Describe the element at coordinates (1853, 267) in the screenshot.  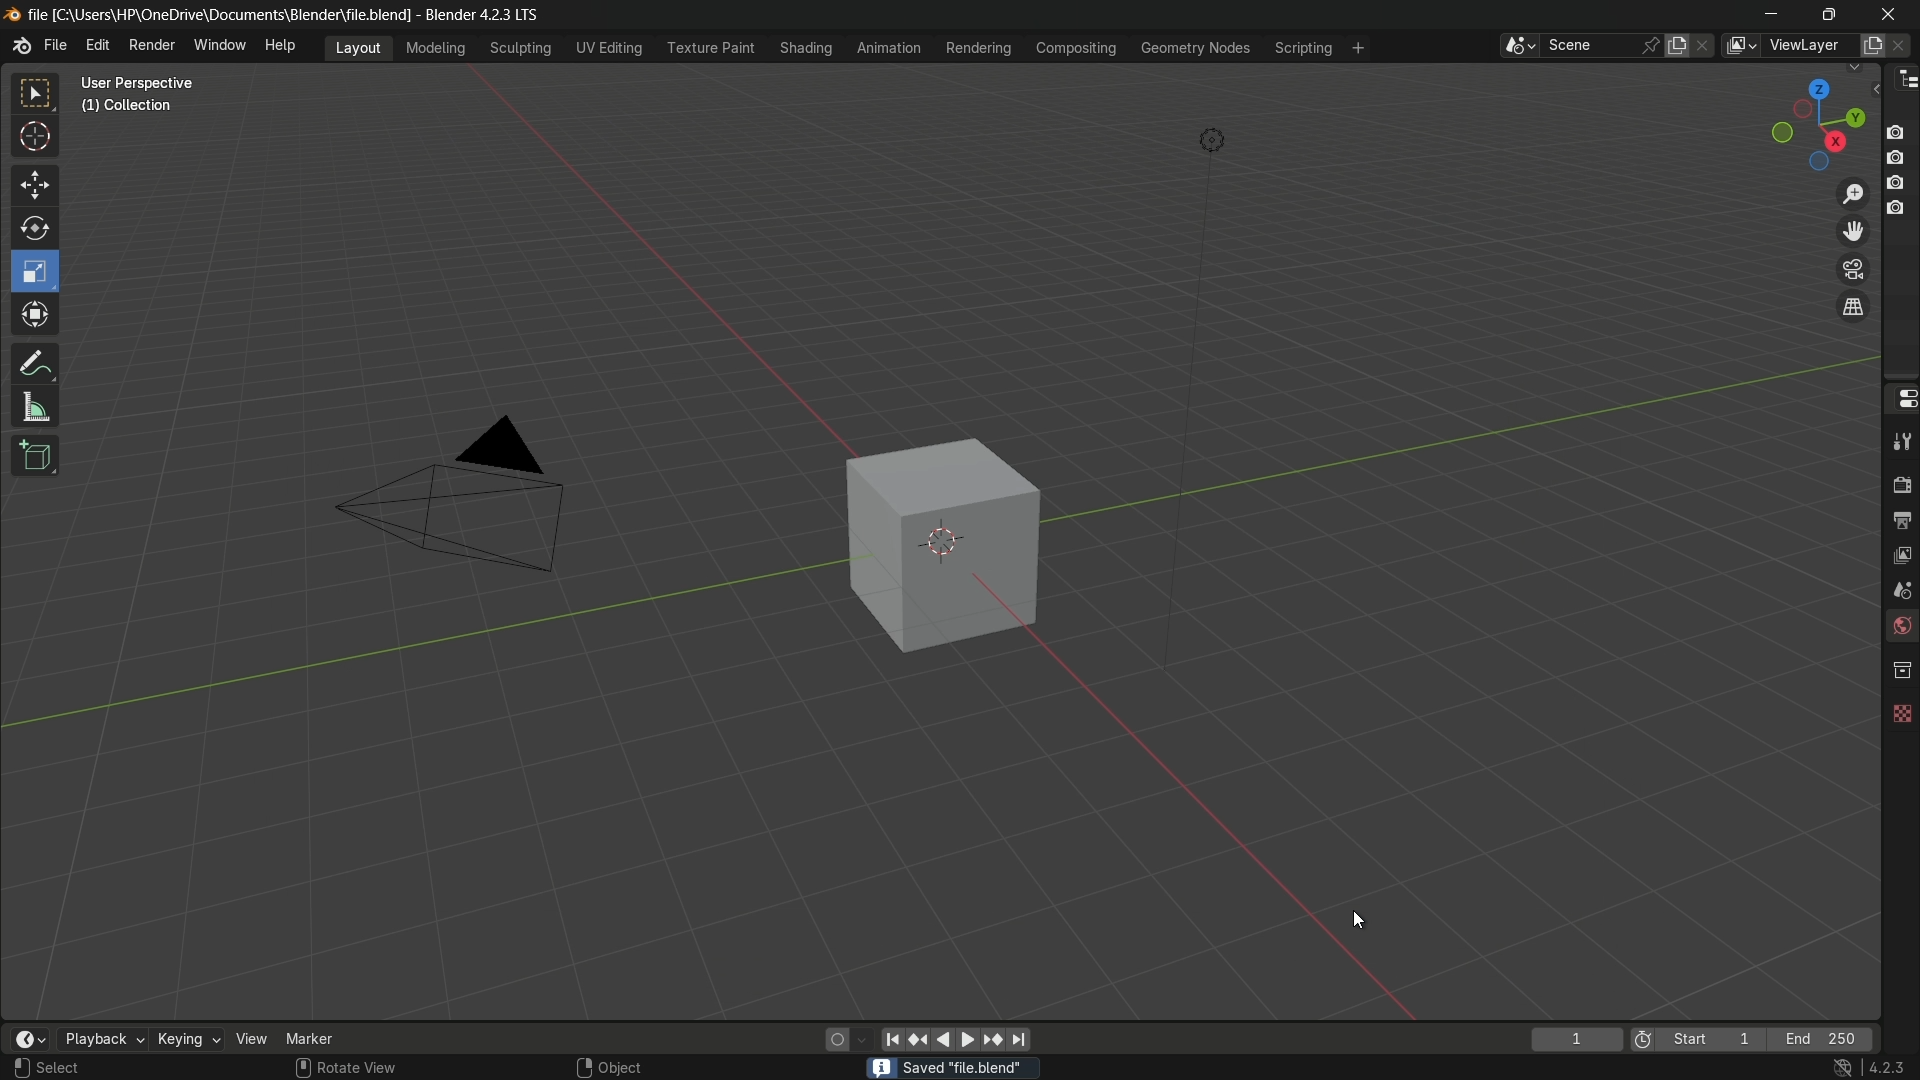
I see `toggle camera view layer` at that location.